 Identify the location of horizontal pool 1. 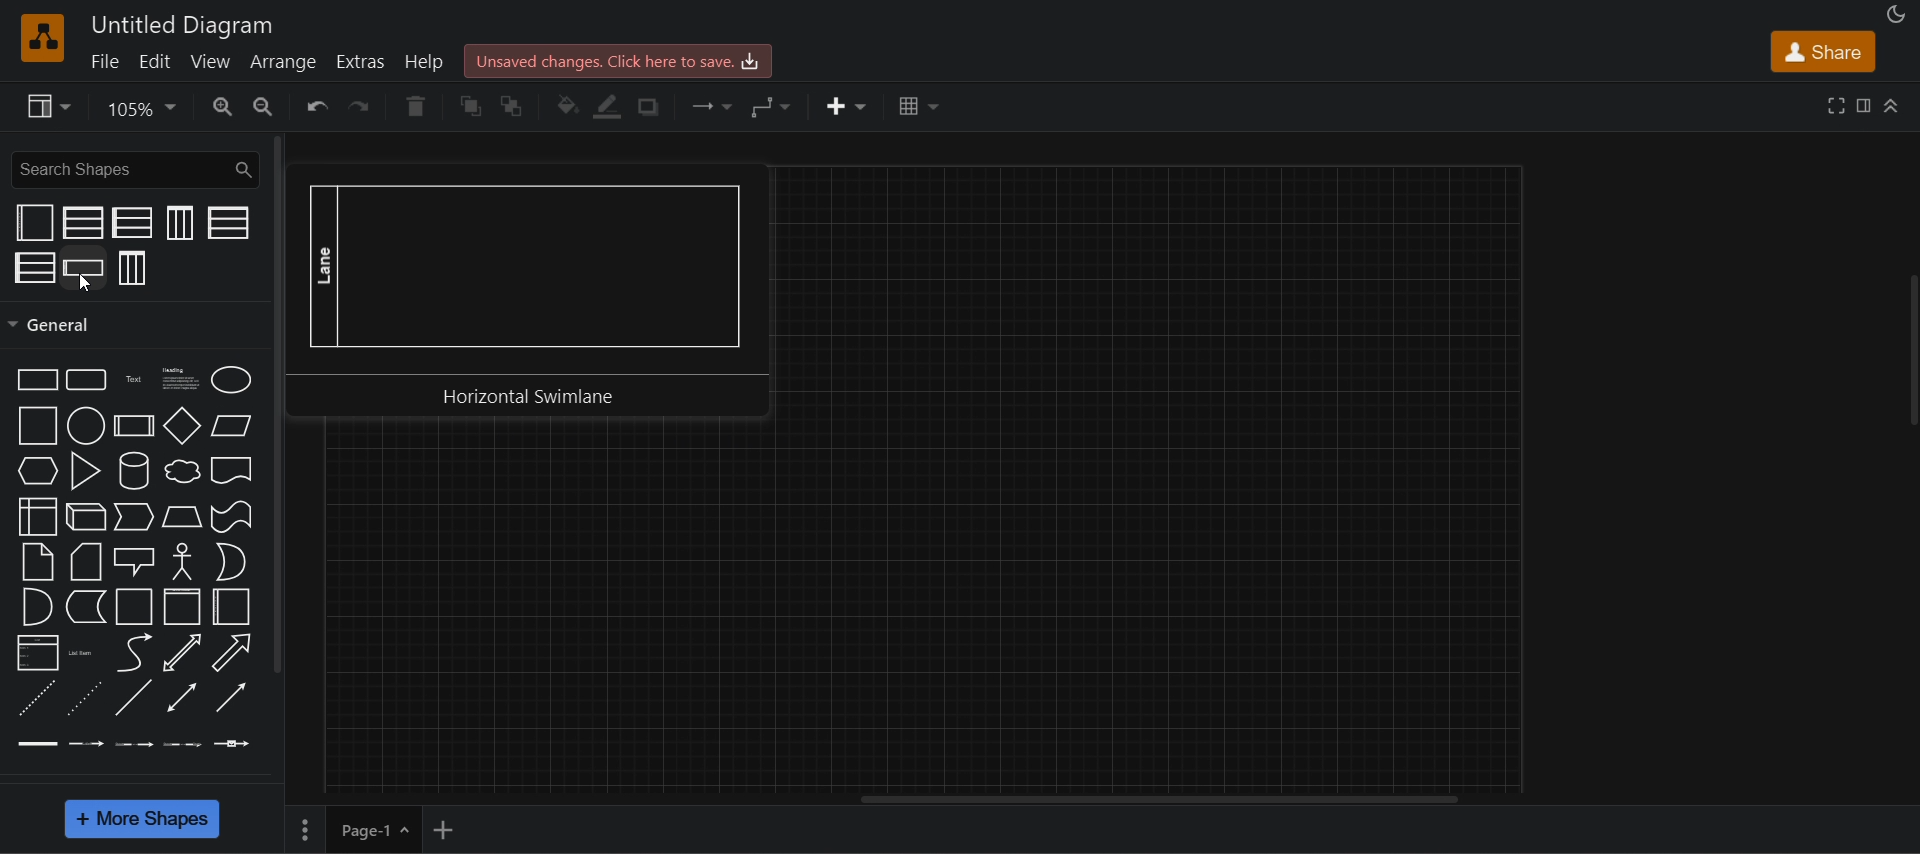
(226, 222).